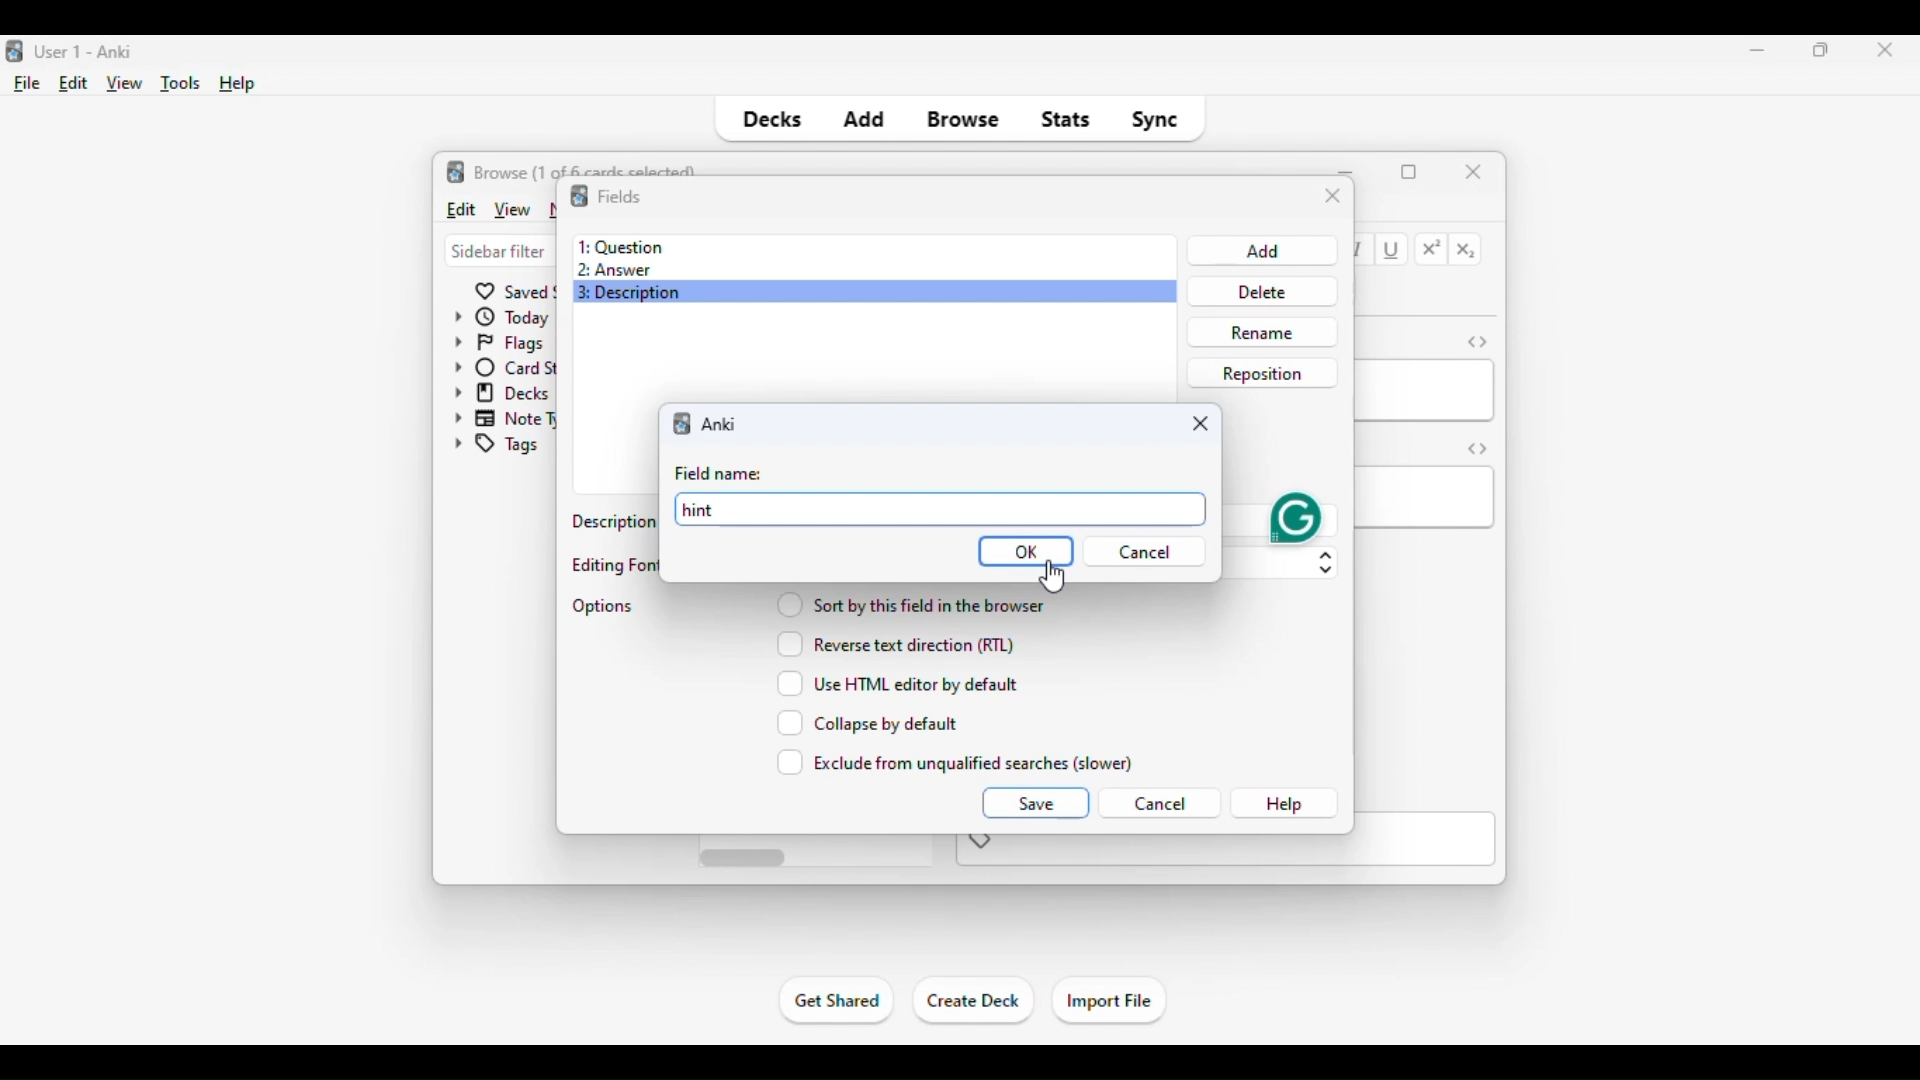 This screenshot has height=1080, width=1920. I want to click on logo, so click(12, 52).